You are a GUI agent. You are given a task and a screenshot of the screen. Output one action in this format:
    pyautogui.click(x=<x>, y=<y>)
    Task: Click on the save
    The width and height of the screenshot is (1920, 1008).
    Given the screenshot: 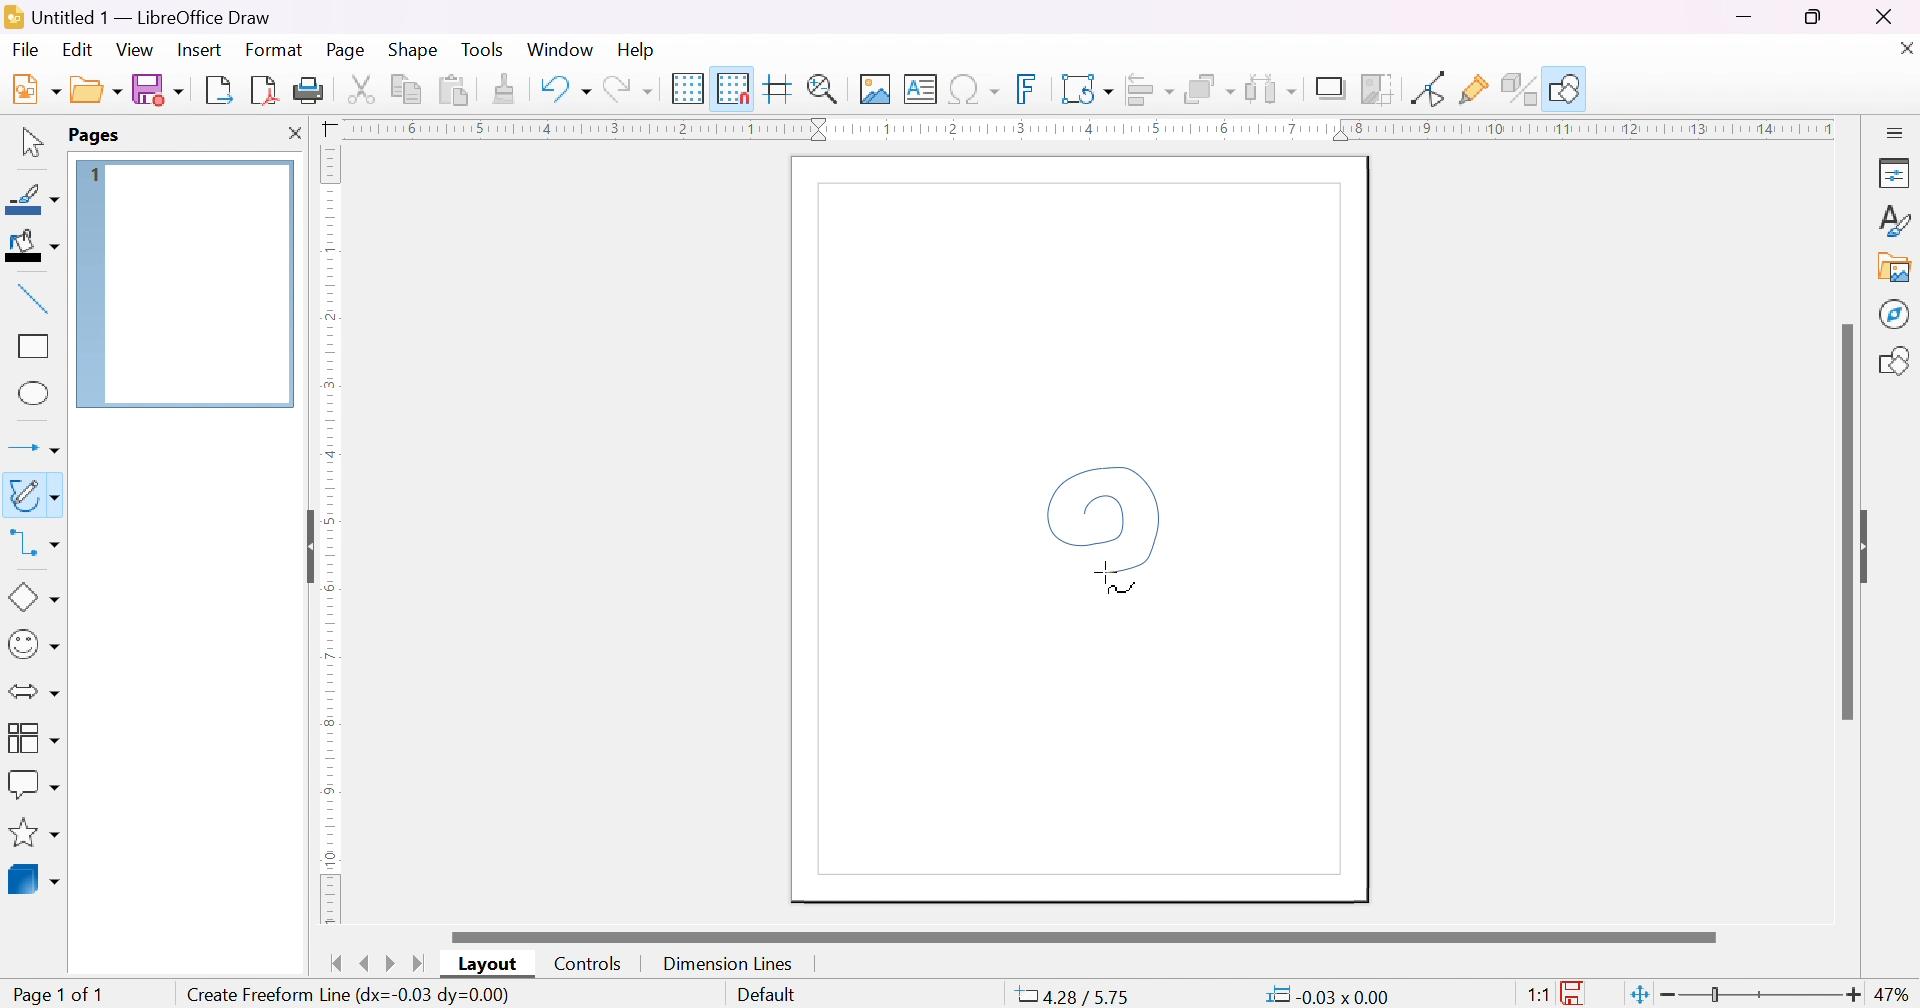 What is the action you would take?
    pyautogui.click(x=160, y=89)
    